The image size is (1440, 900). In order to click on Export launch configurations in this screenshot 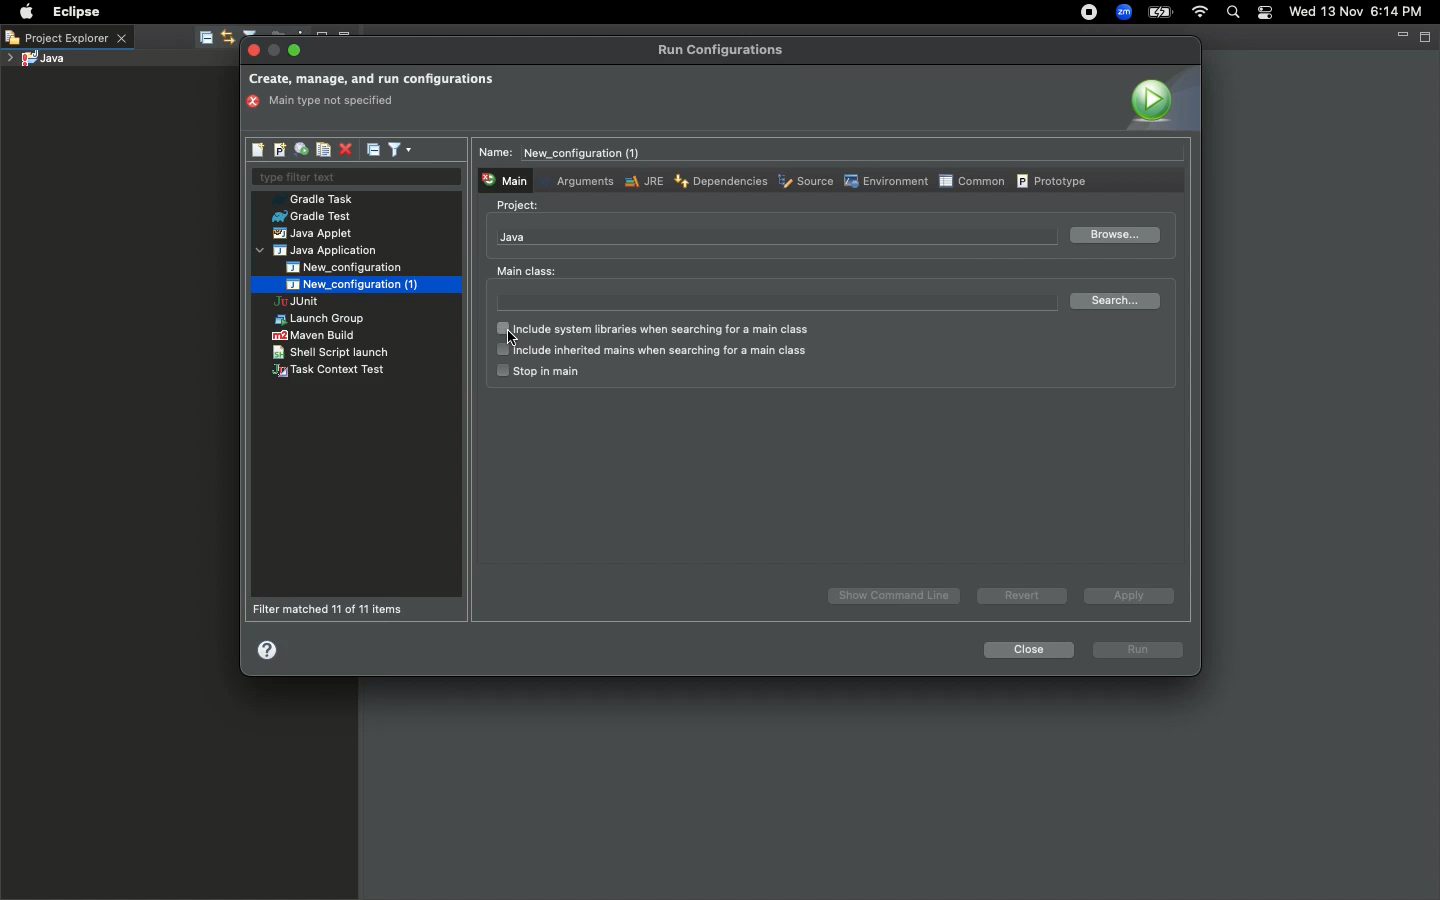, I will do `click(300, 150)`.